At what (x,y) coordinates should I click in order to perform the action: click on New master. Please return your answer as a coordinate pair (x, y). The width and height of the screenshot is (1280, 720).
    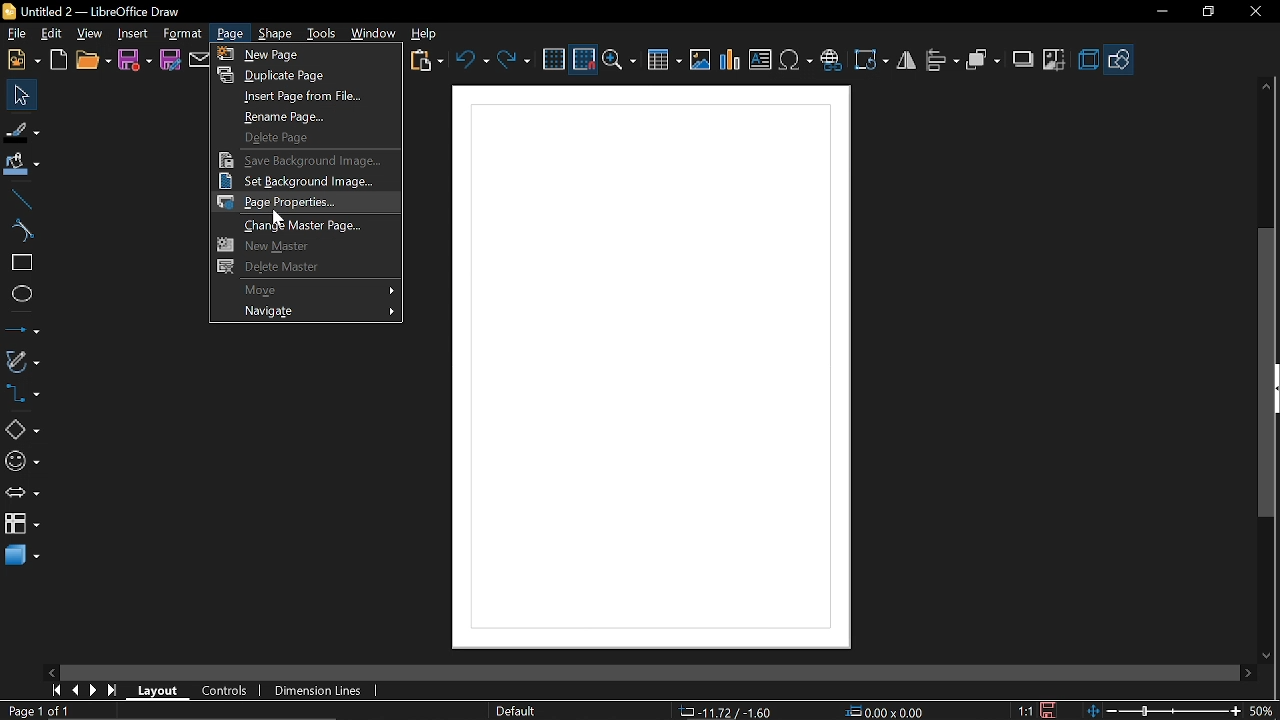
    Looking at the image, I should click on (303, 245).